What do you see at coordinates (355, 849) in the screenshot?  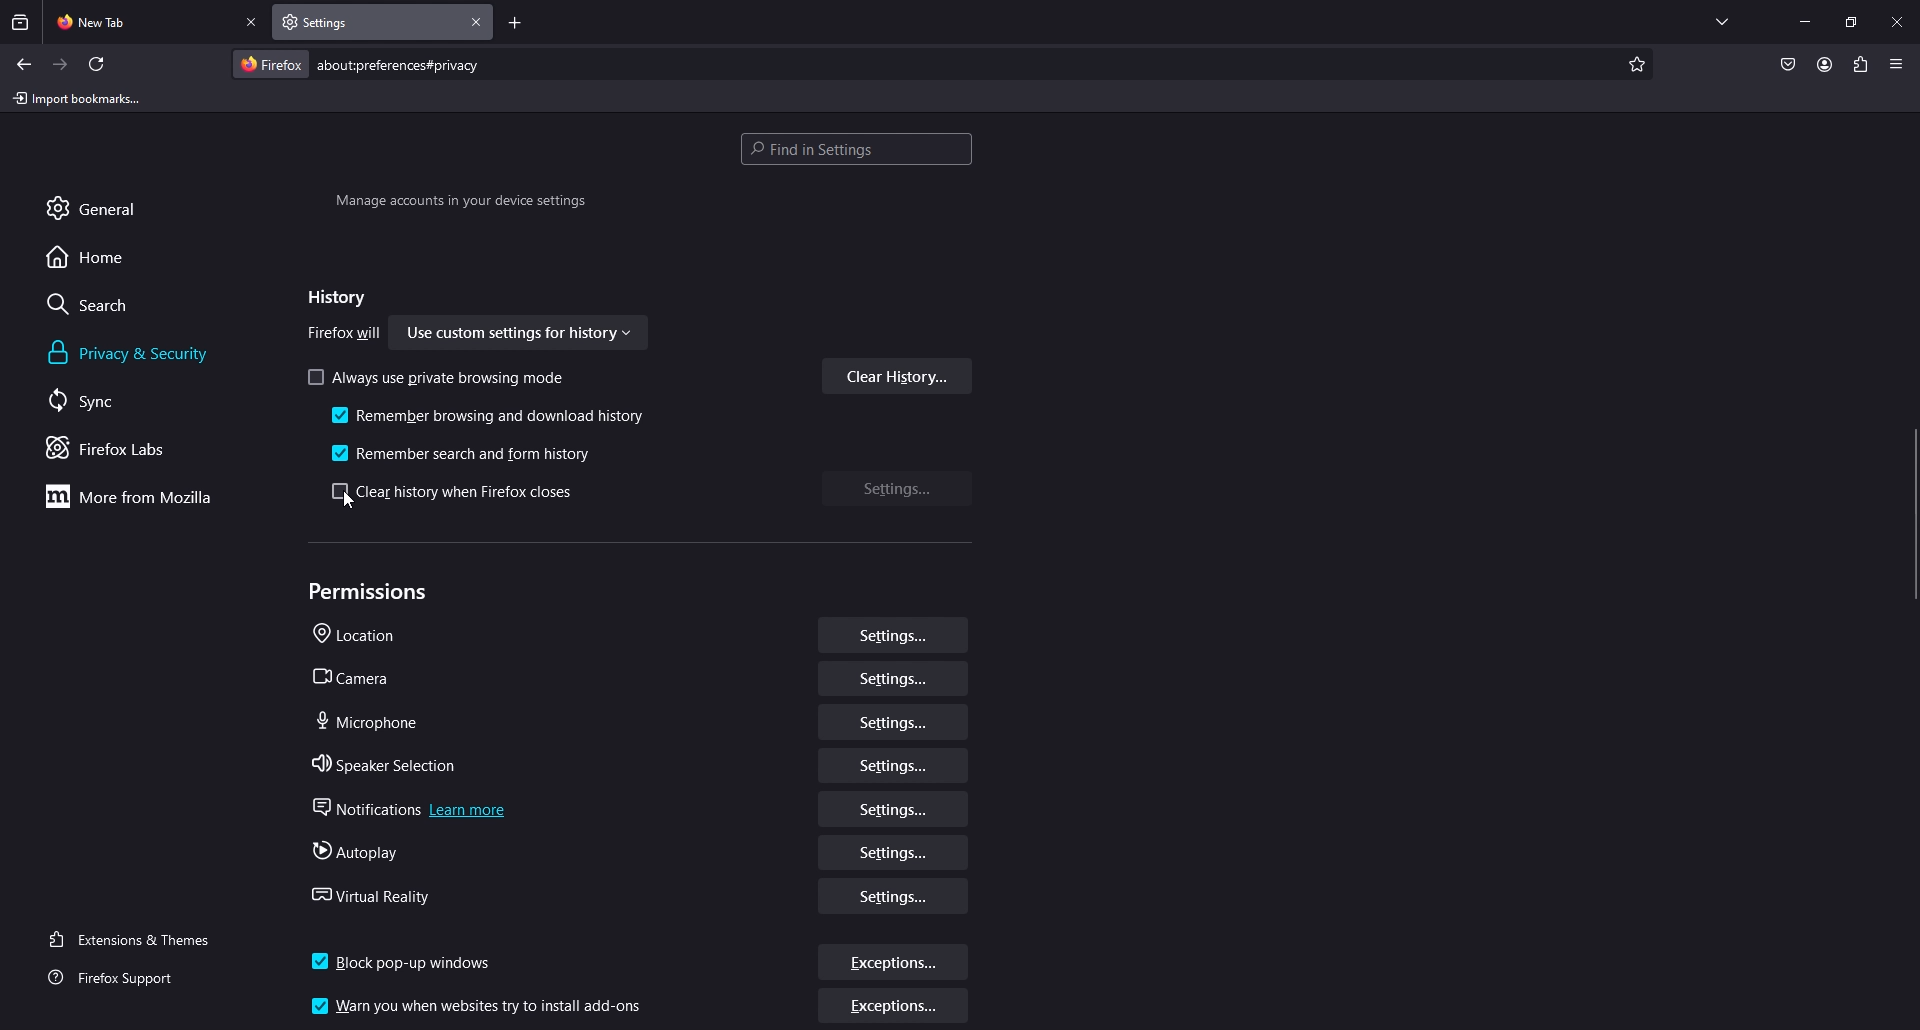 I see `autoplay` at bounding box center [355, 849].